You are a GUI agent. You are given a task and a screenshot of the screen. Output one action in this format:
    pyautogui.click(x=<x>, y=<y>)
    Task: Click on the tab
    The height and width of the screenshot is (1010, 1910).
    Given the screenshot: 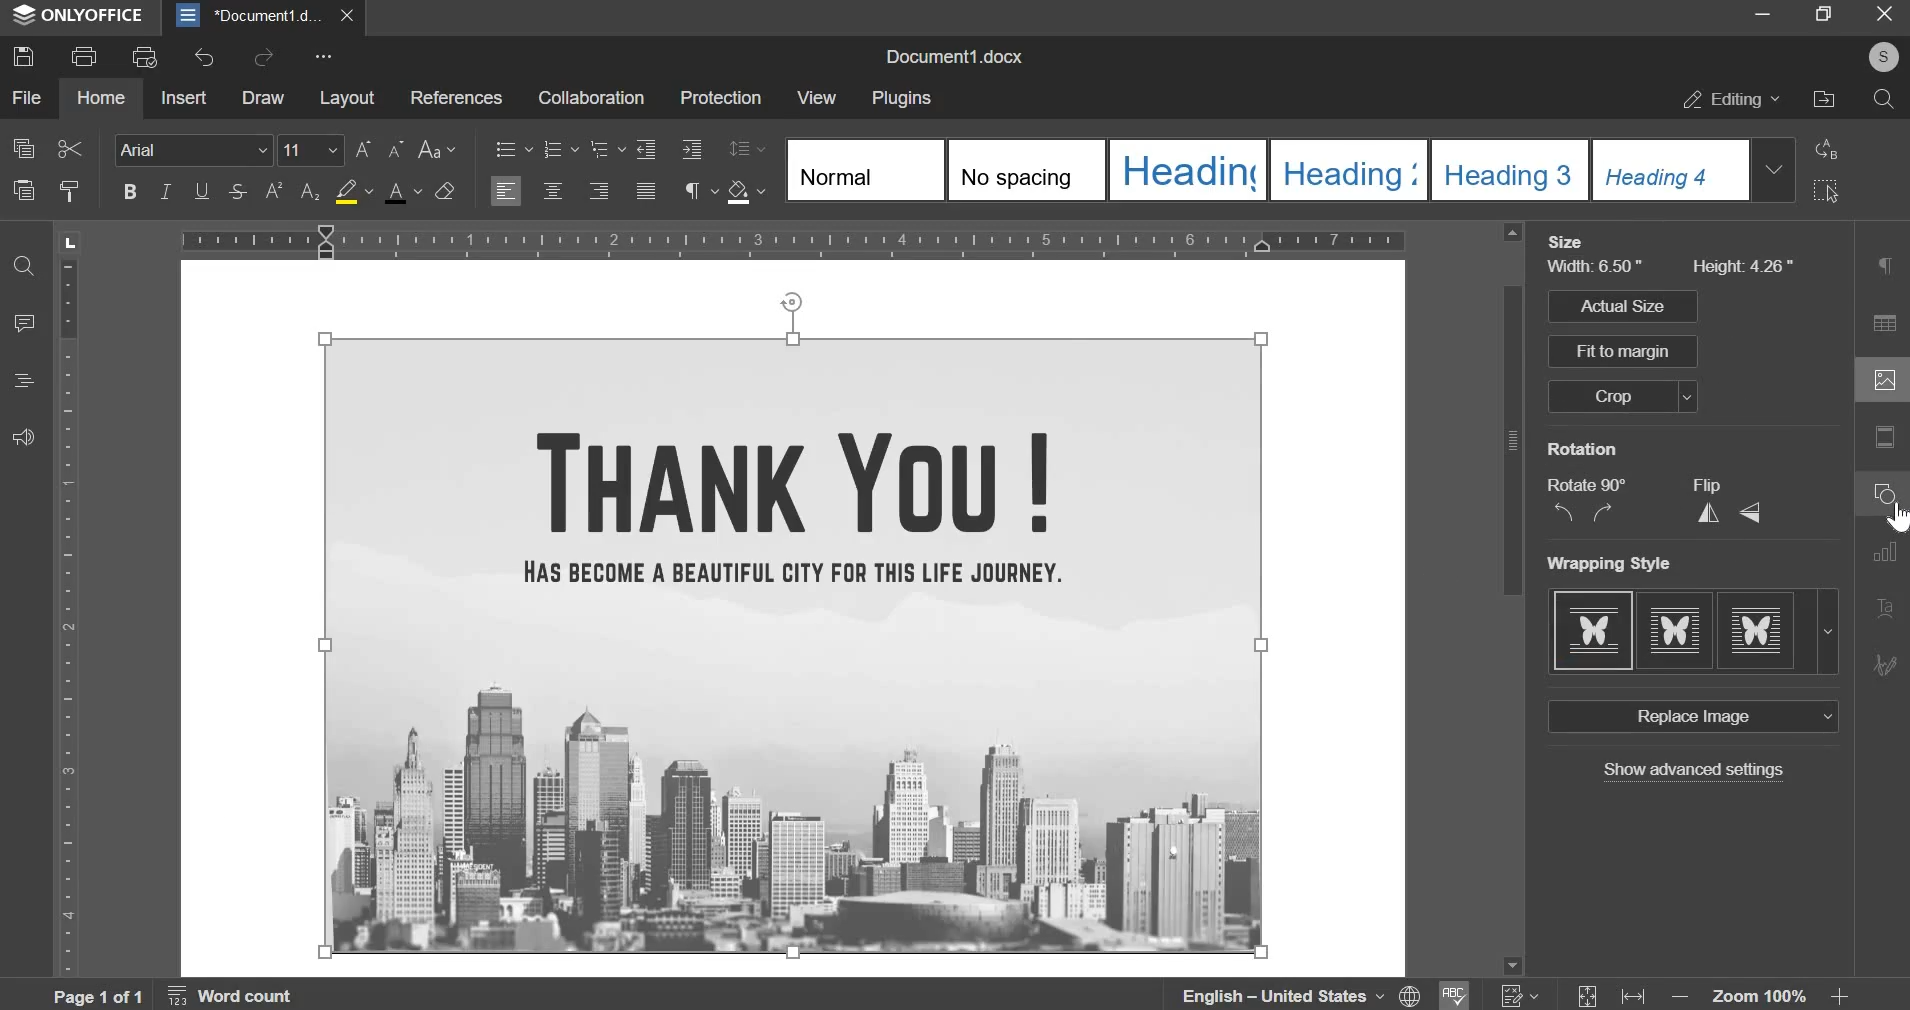 What is the action you would take?
    pyautogui.click(x=68, y=246)
    